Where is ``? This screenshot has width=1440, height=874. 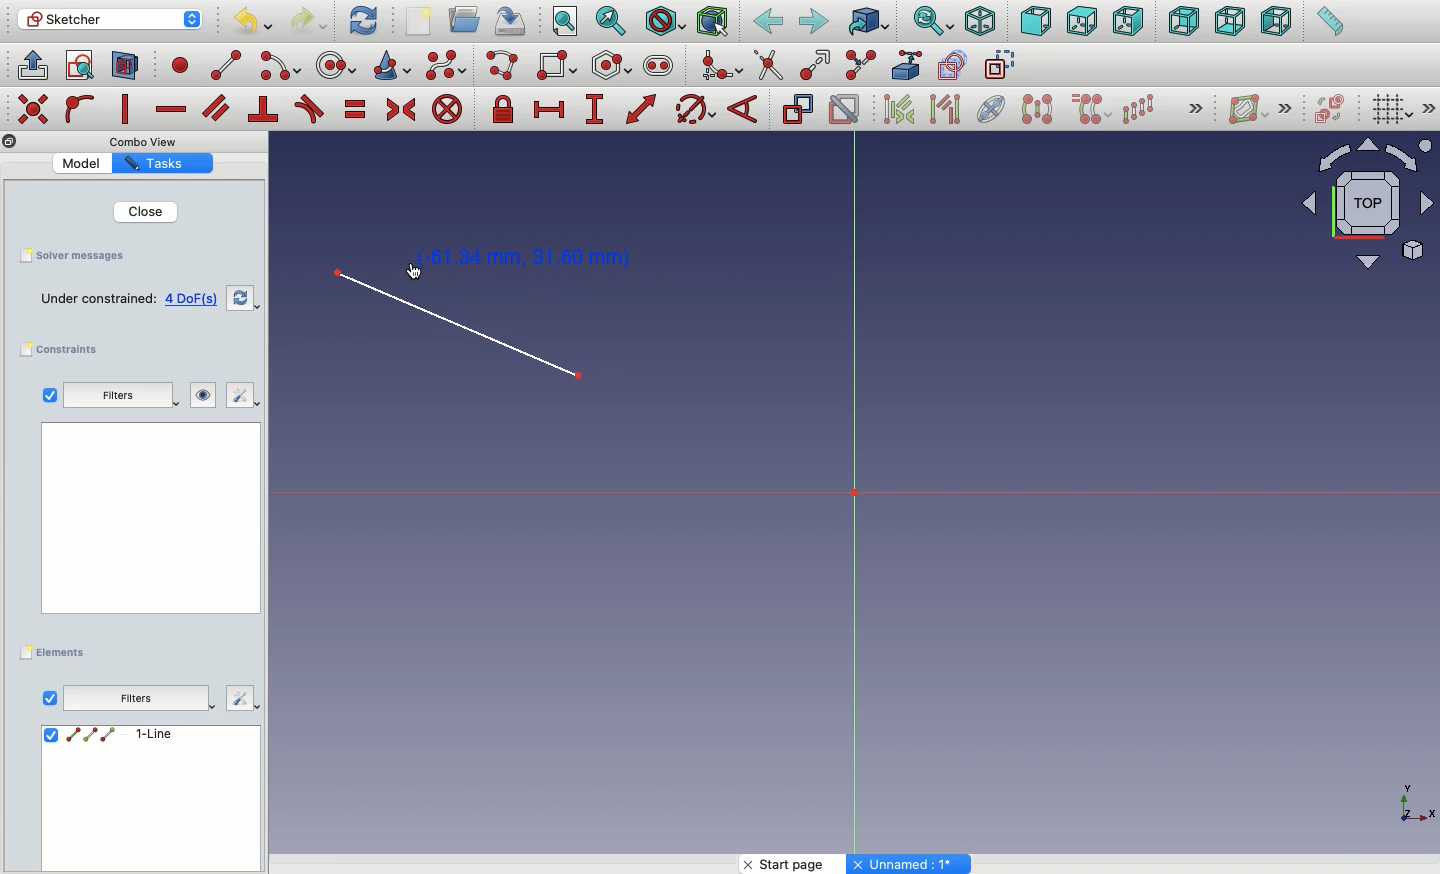
 is located at coordinates (9, 142).